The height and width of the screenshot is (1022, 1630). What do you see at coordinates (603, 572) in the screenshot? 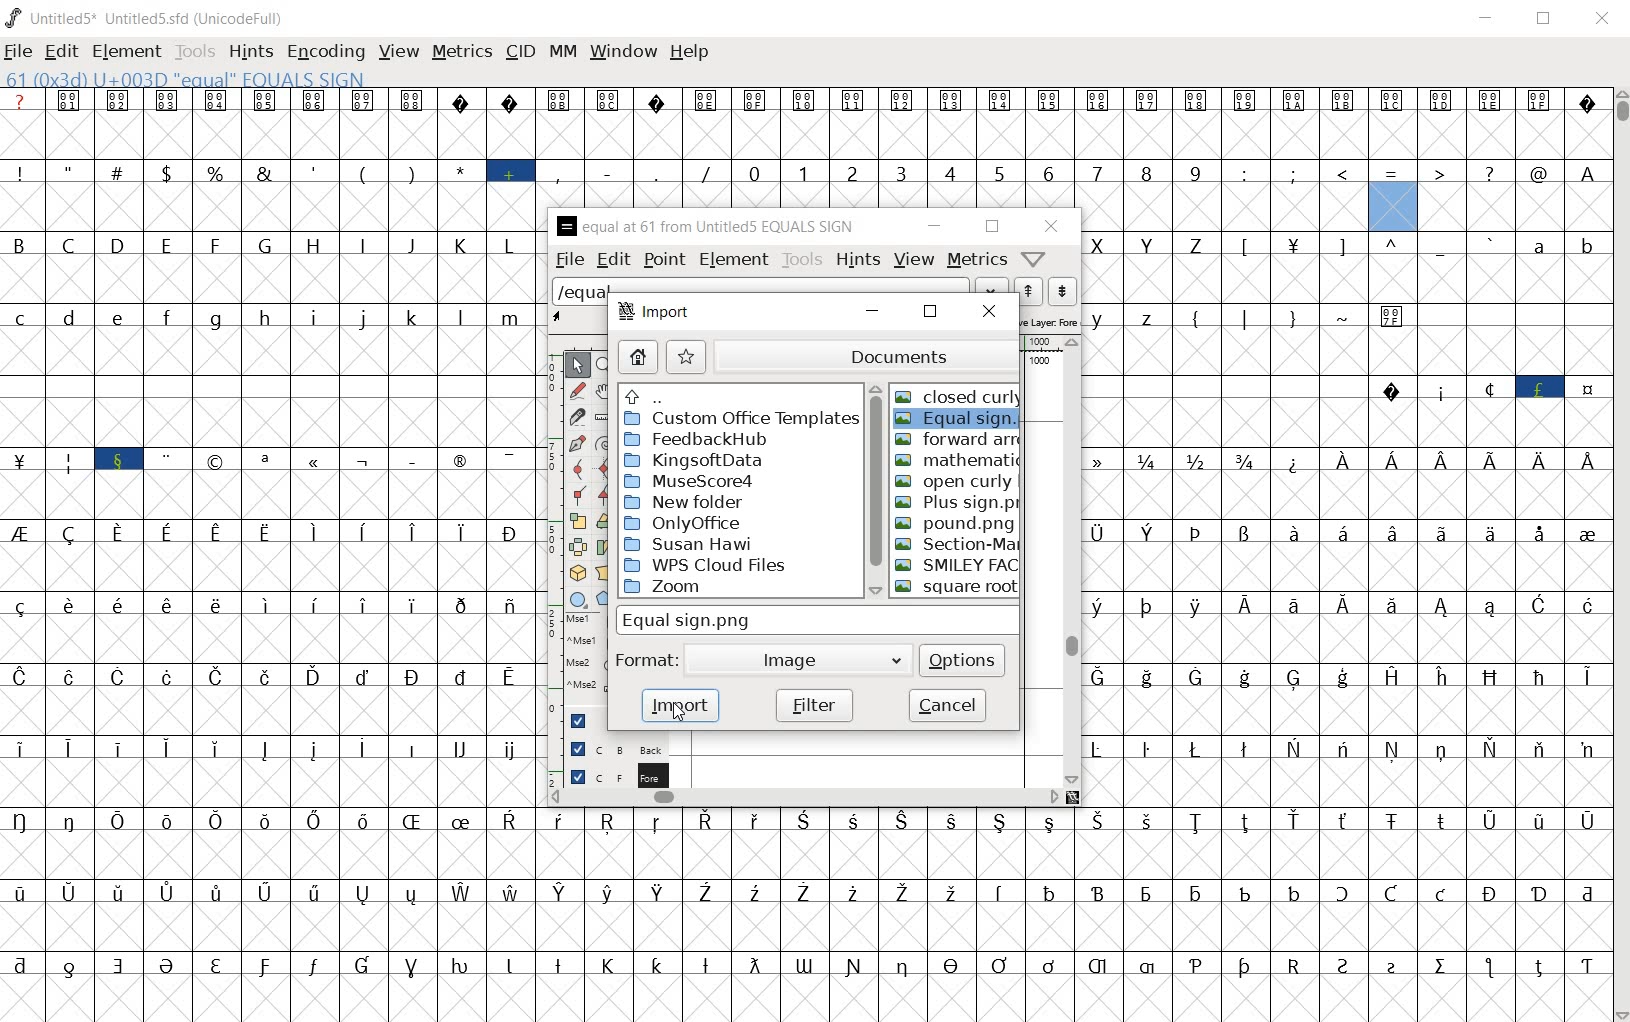
I see `perform a perspective transformation on the selection` at bounding box center [603, 572].